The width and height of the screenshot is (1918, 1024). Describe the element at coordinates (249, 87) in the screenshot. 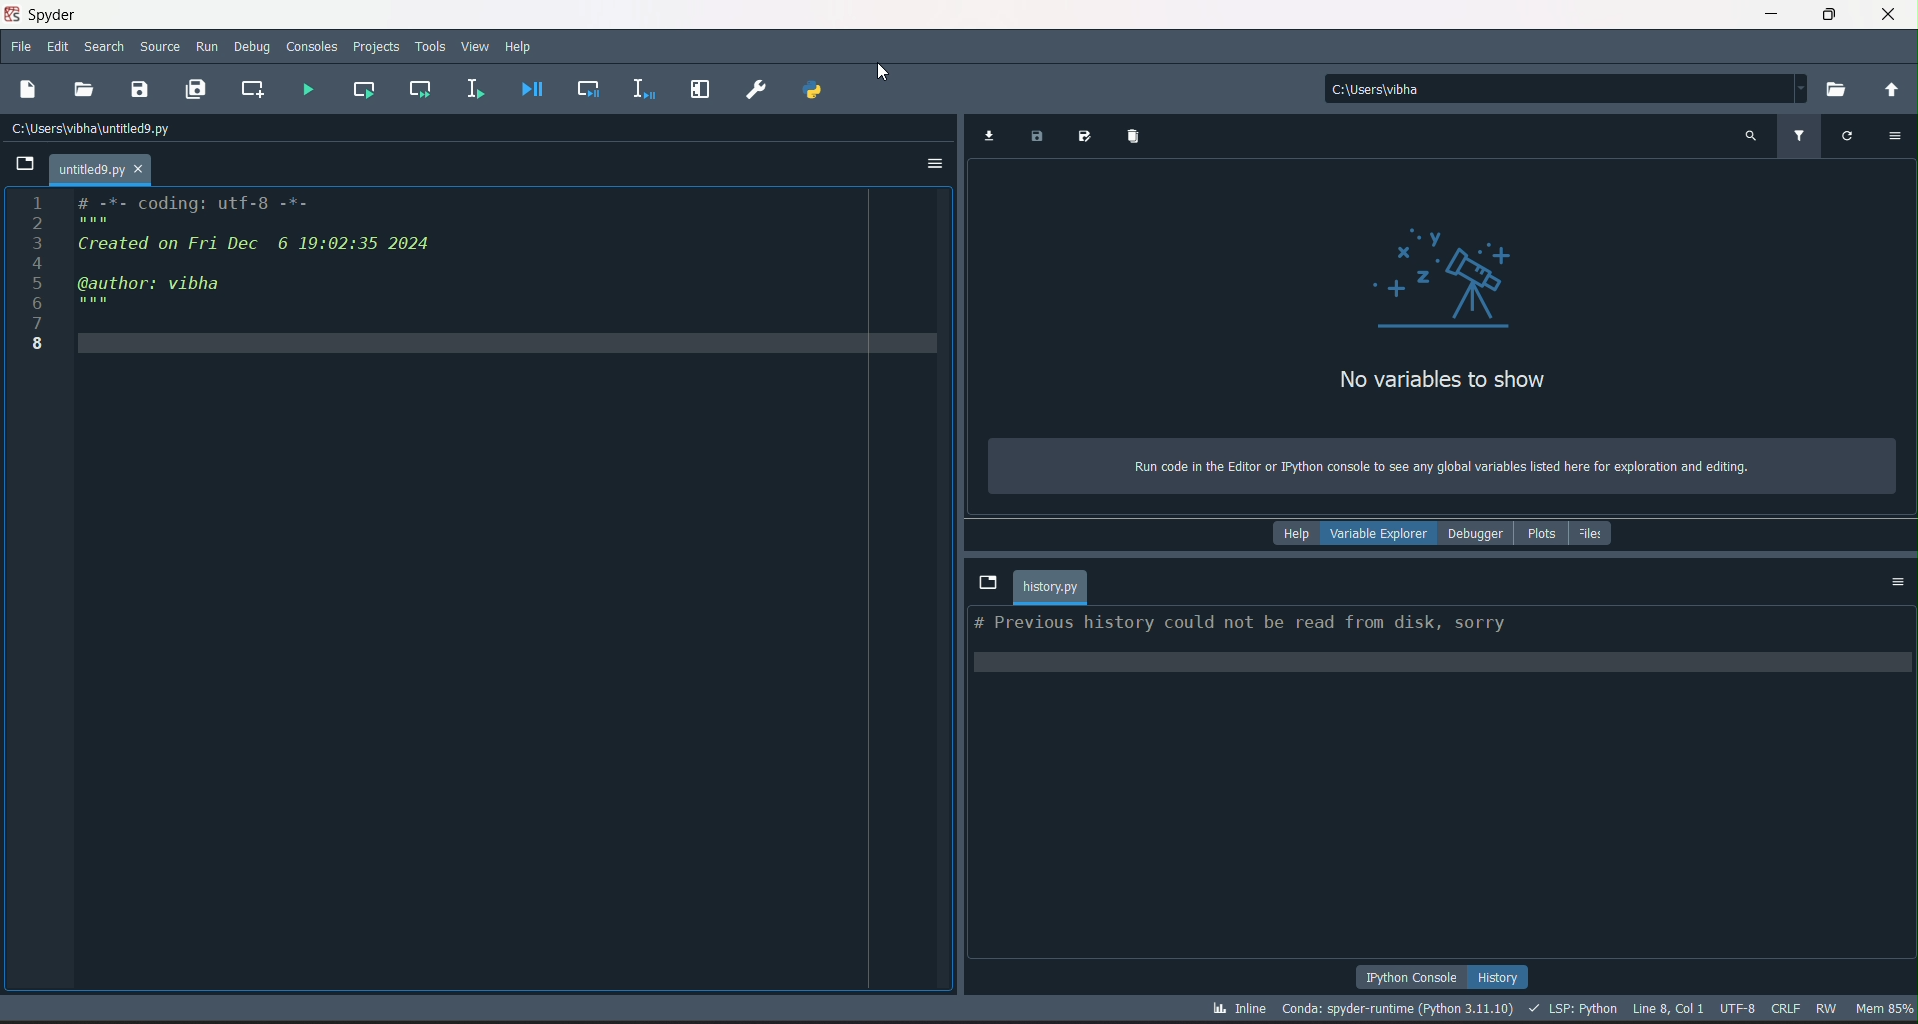

I see `create new cell at current line` at that location.